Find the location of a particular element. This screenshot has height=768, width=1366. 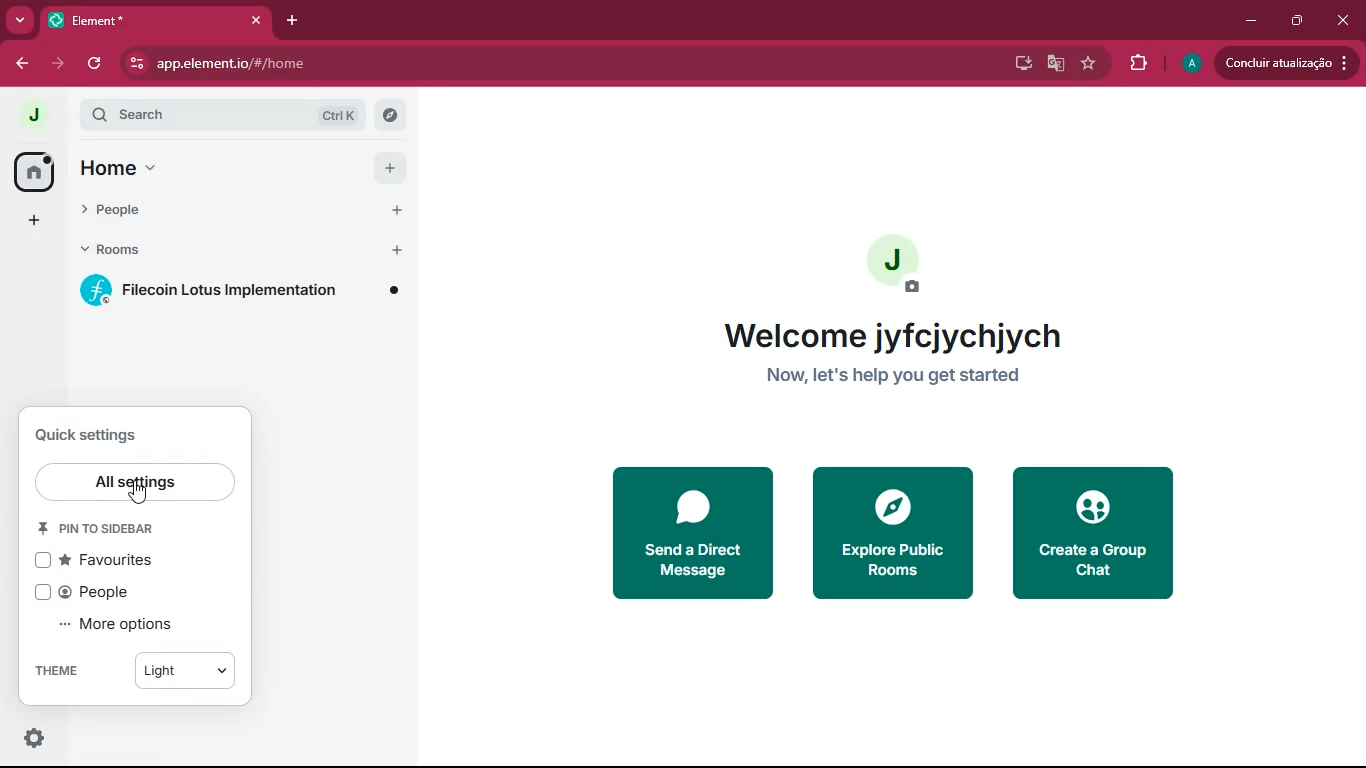

profile picture is located at coordinates (897, 263).